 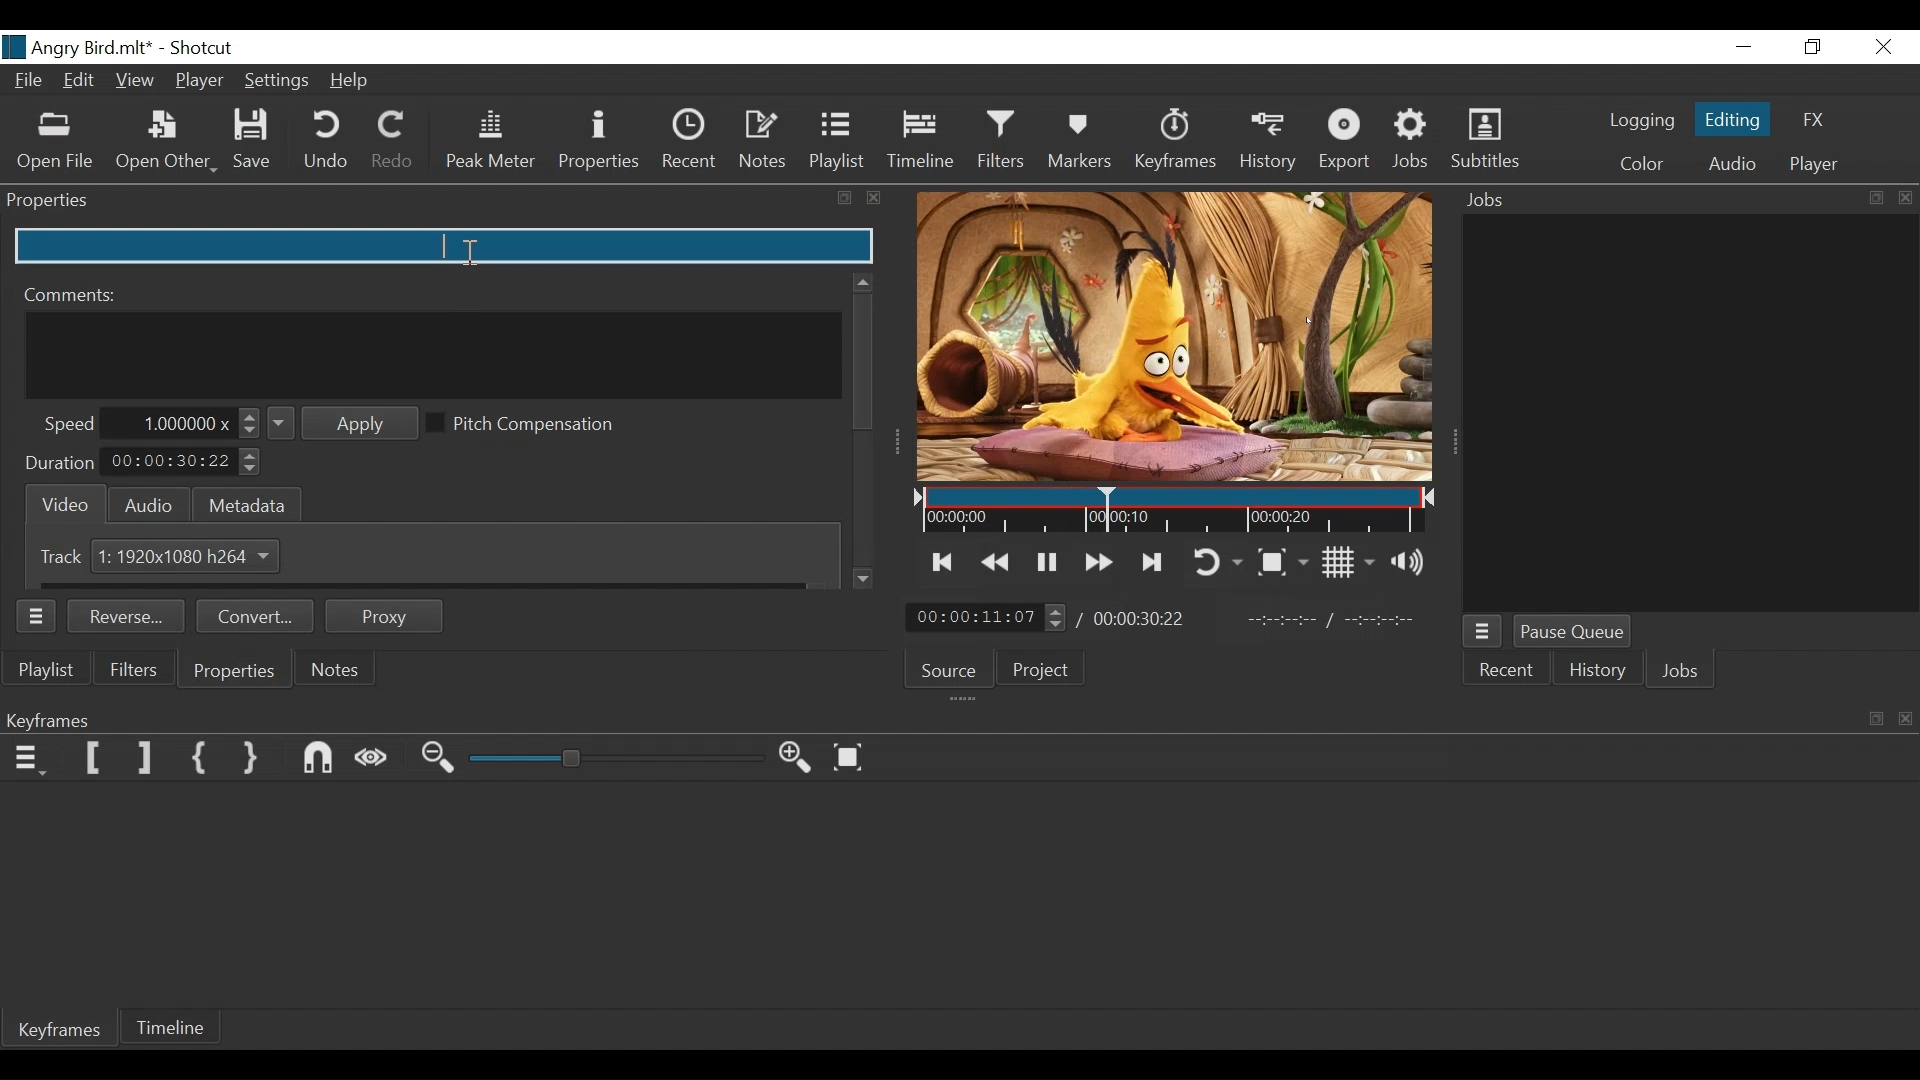 I want to click on Properties menu, so click(x=40, y=616).